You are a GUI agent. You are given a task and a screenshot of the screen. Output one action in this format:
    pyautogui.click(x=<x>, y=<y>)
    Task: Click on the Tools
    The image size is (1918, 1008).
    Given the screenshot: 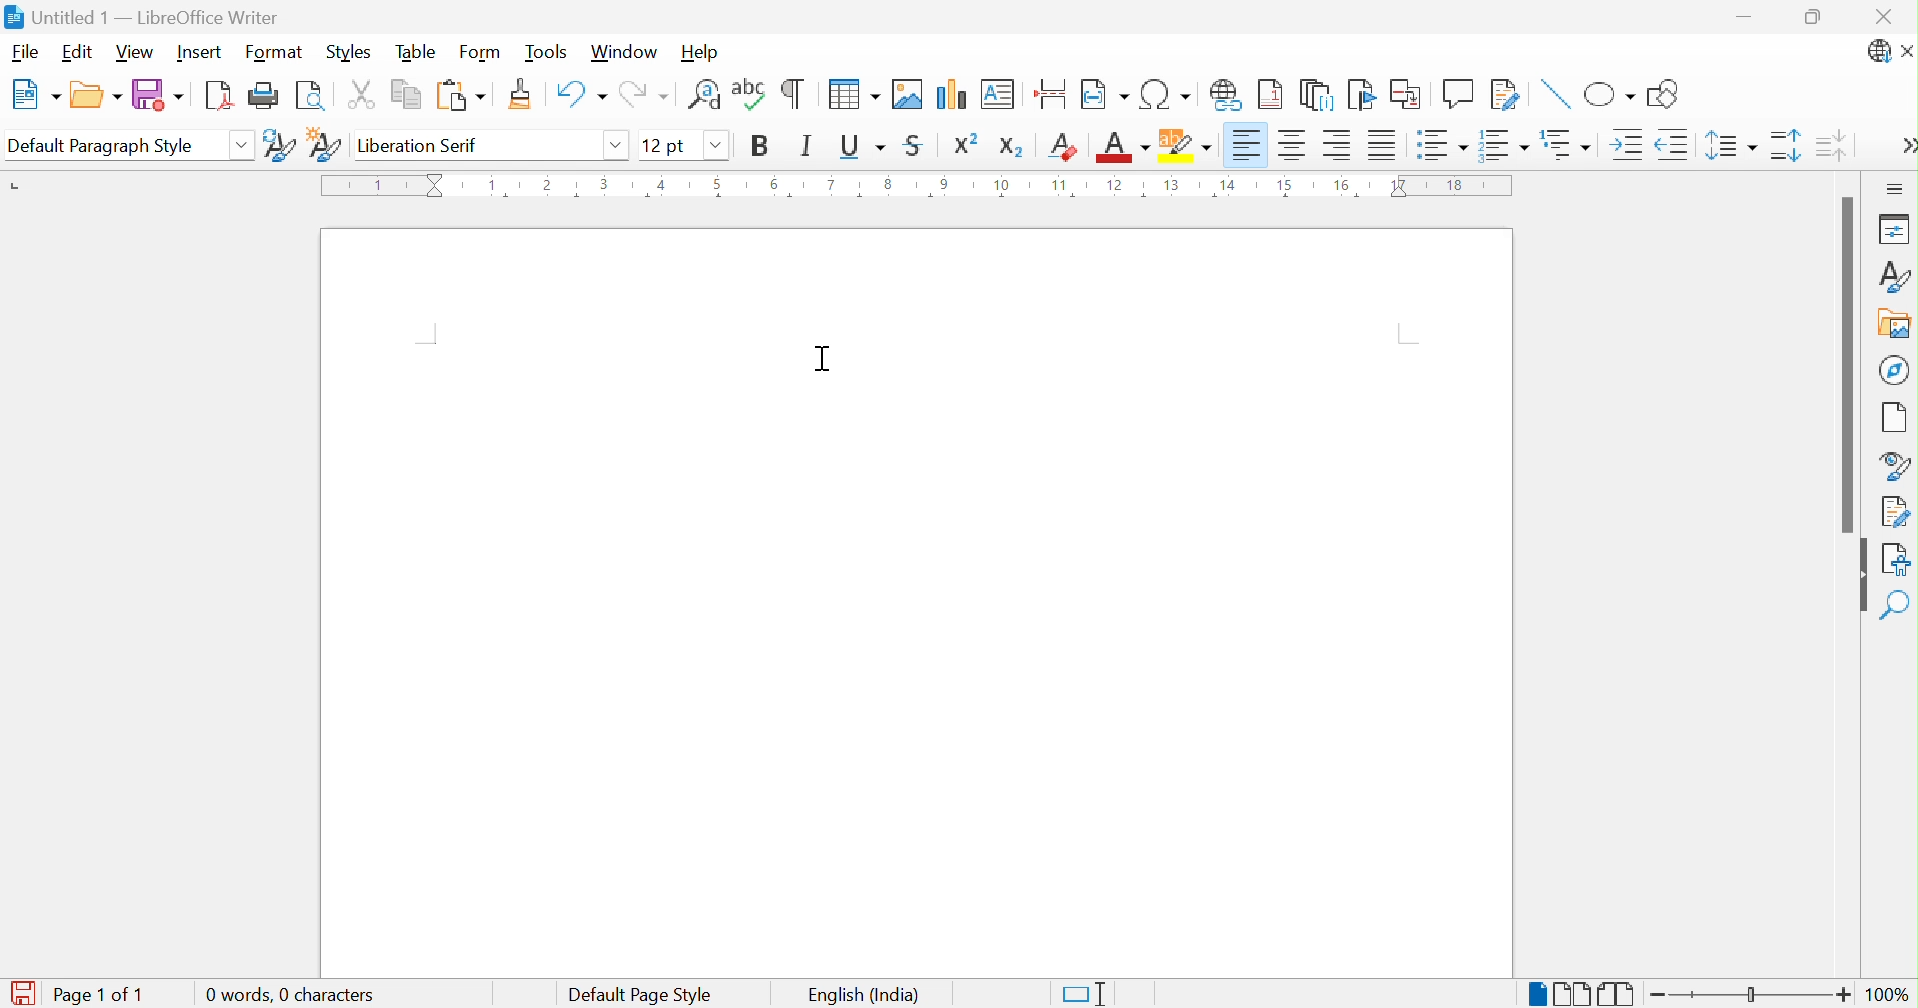 What is the action you would take?
    pyautogui.click(x=544, y=52)
    